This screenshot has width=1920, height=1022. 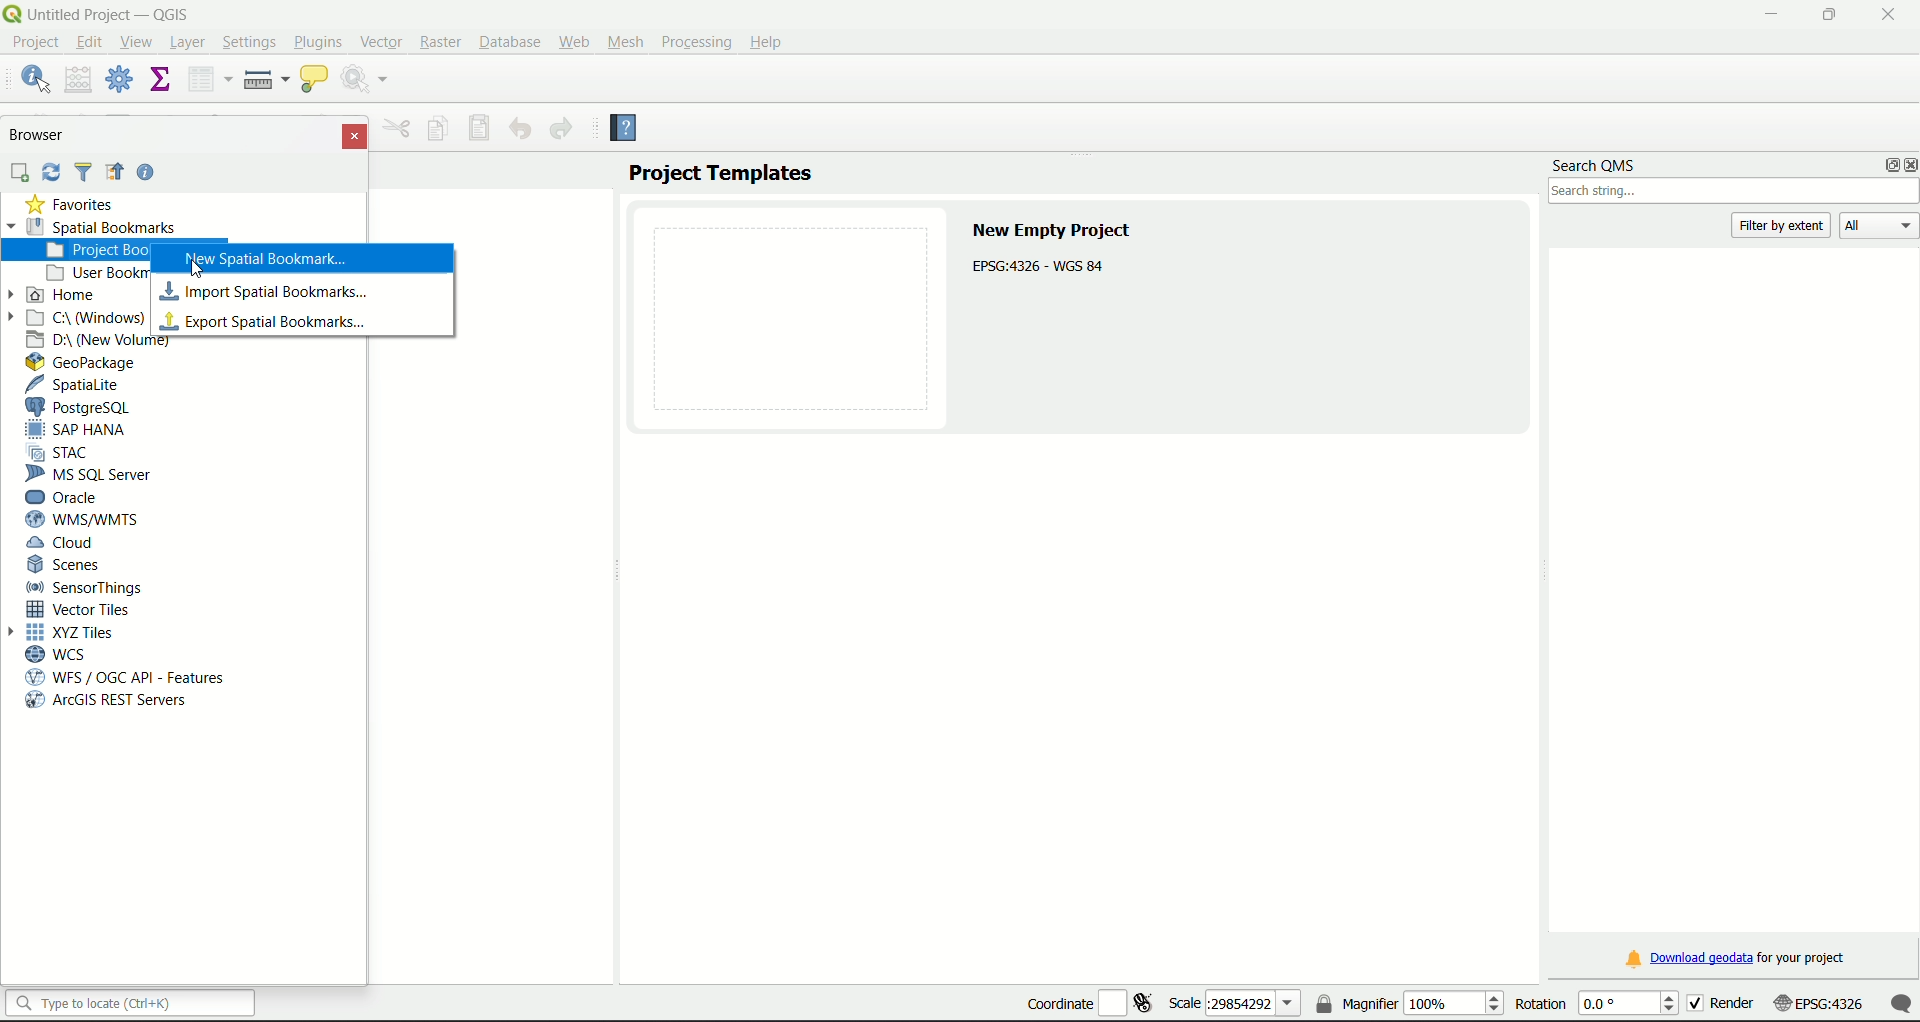 What do you see at coordinates (139, 45) in the screenshot?
I see `View` at bounding box center [139, 45].